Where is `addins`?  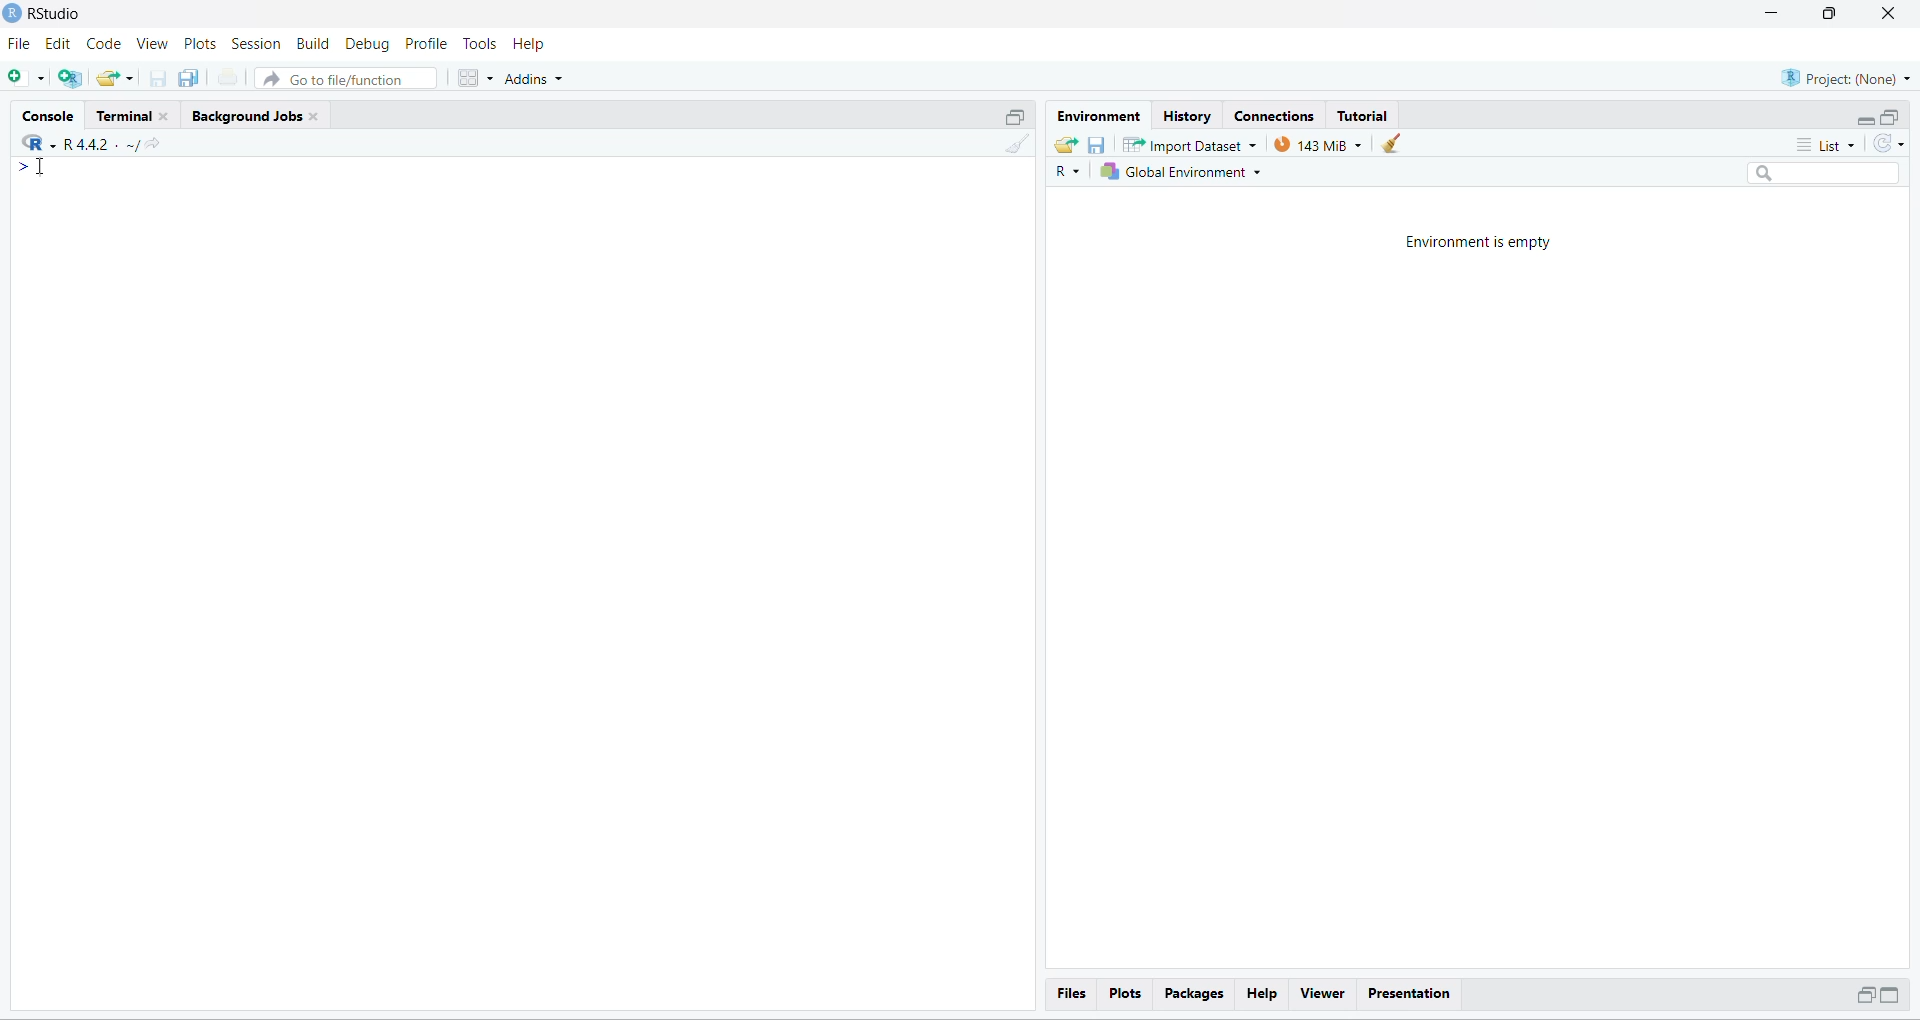 addins is located at coordinates (537, 79).